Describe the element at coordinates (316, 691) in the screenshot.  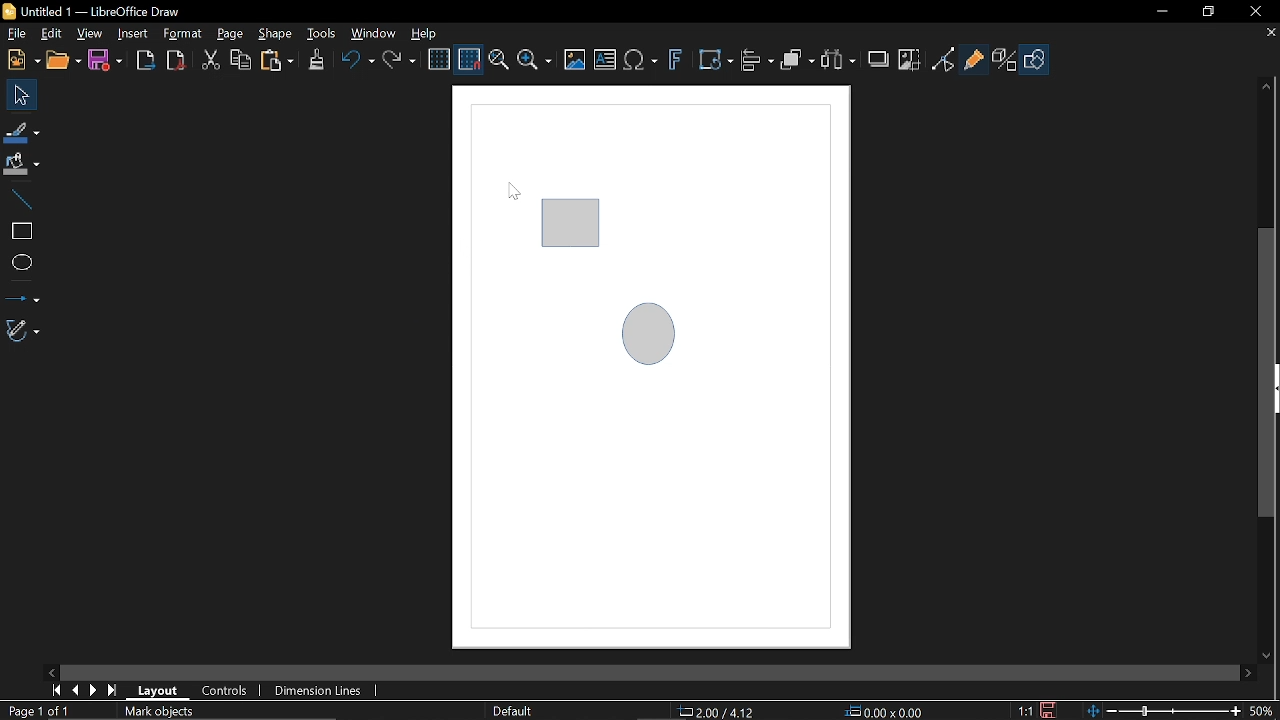
I see `Dimension units` at that location.